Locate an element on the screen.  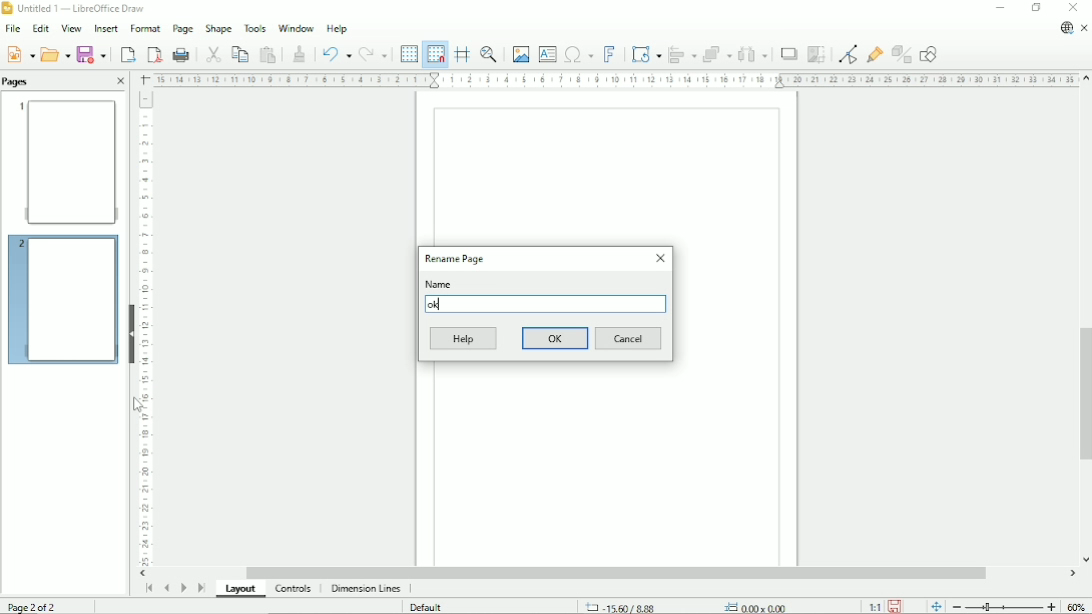
Insert fontwork text is located at coordinates (610, 53).